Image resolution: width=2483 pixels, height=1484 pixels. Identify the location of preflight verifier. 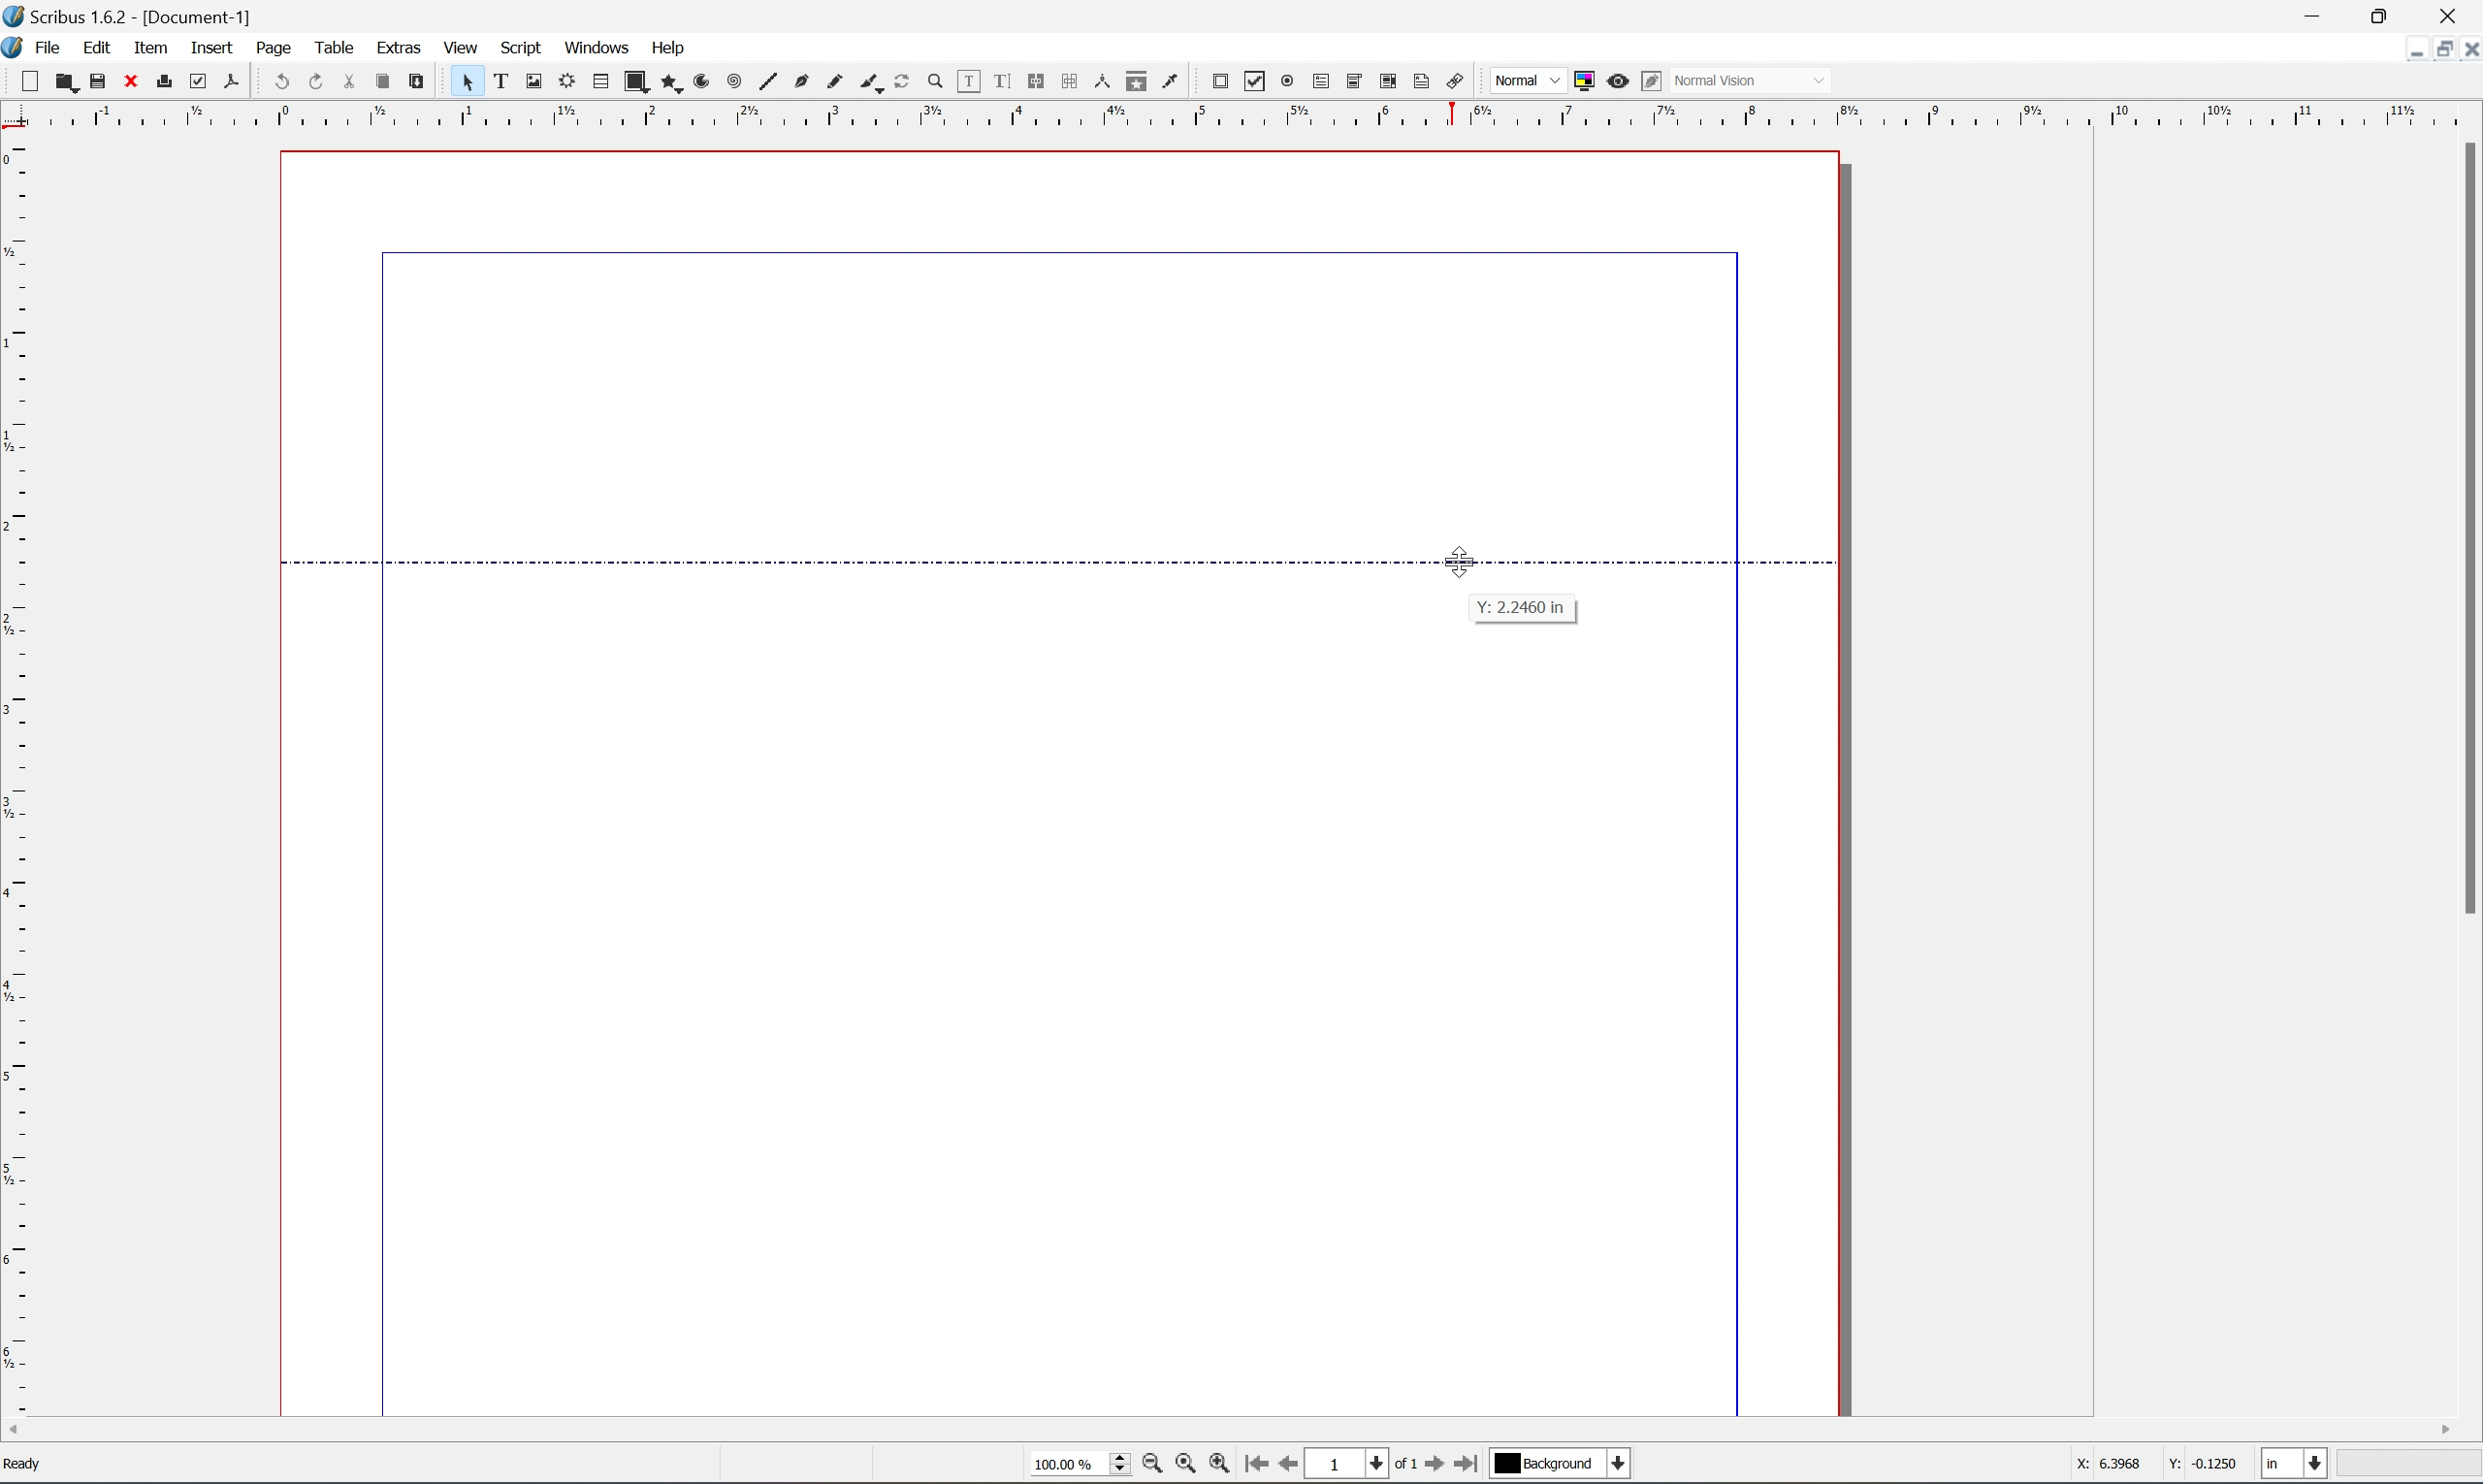
(197, 82).